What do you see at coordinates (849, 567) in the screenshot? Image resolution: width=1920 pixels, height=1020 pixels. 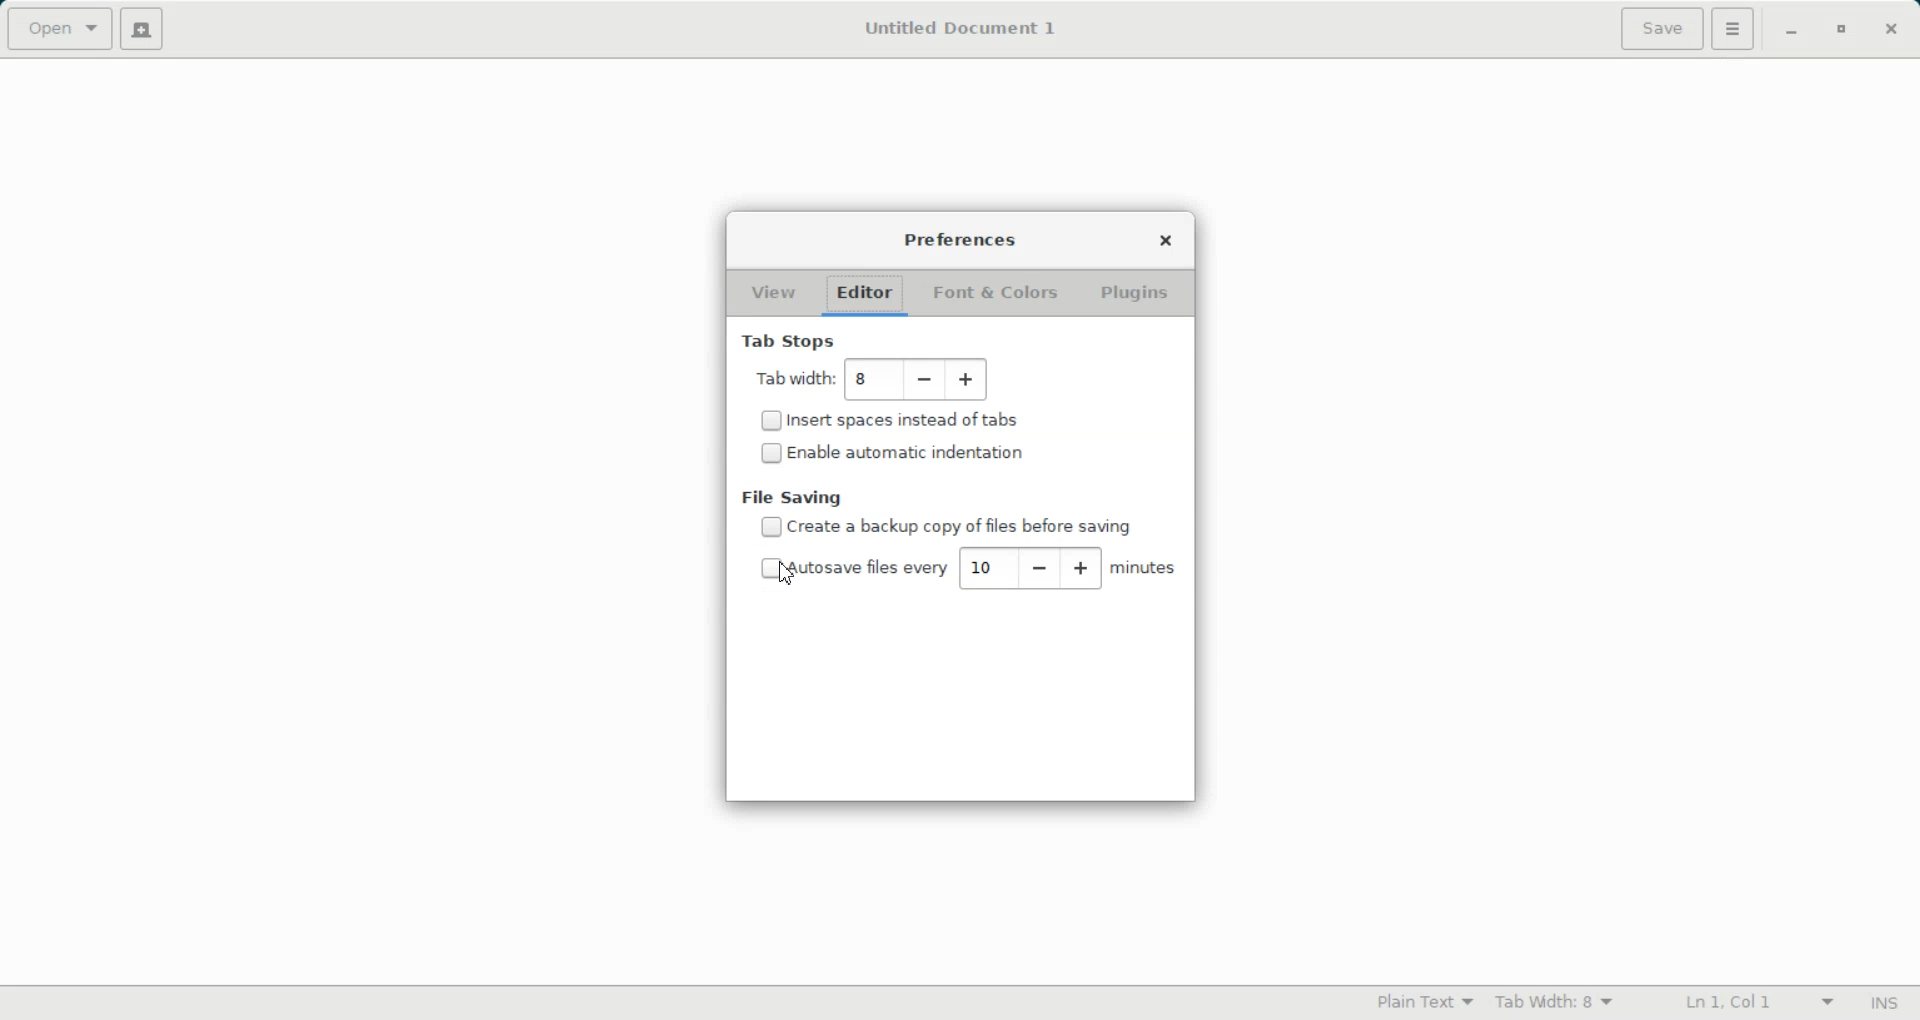 I see `(un)check Disable autosave file every 10 minutes set` at bounding box center [849, 567].